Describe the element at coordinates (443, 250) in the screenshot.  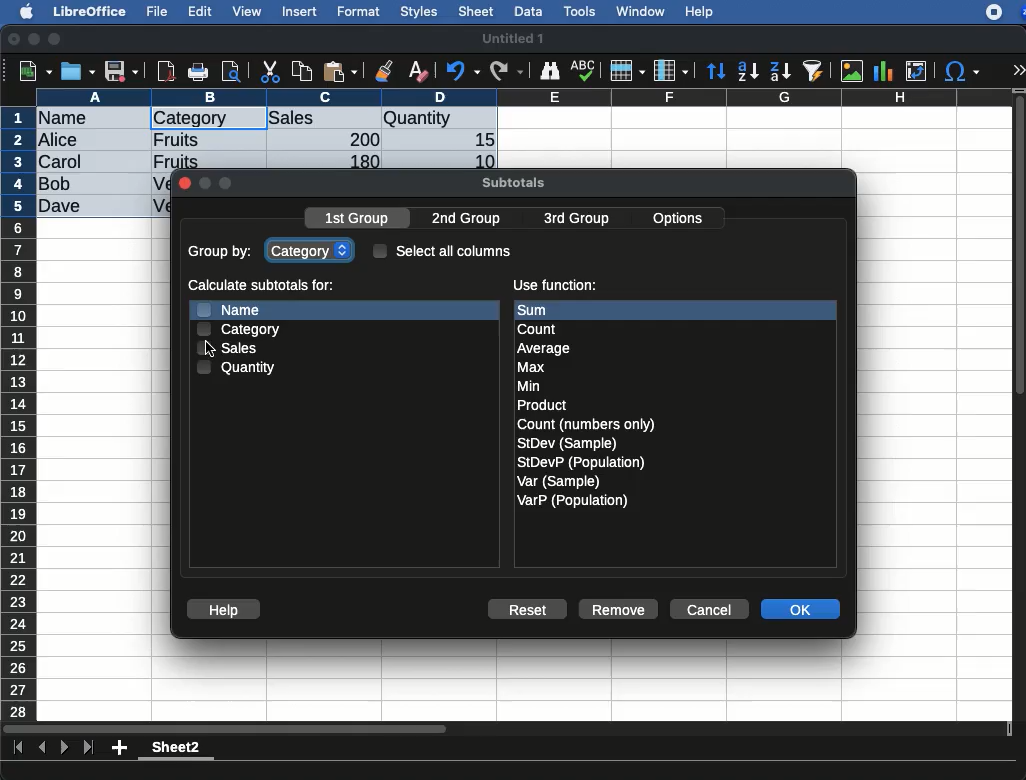
I see `select all columns` at that location.